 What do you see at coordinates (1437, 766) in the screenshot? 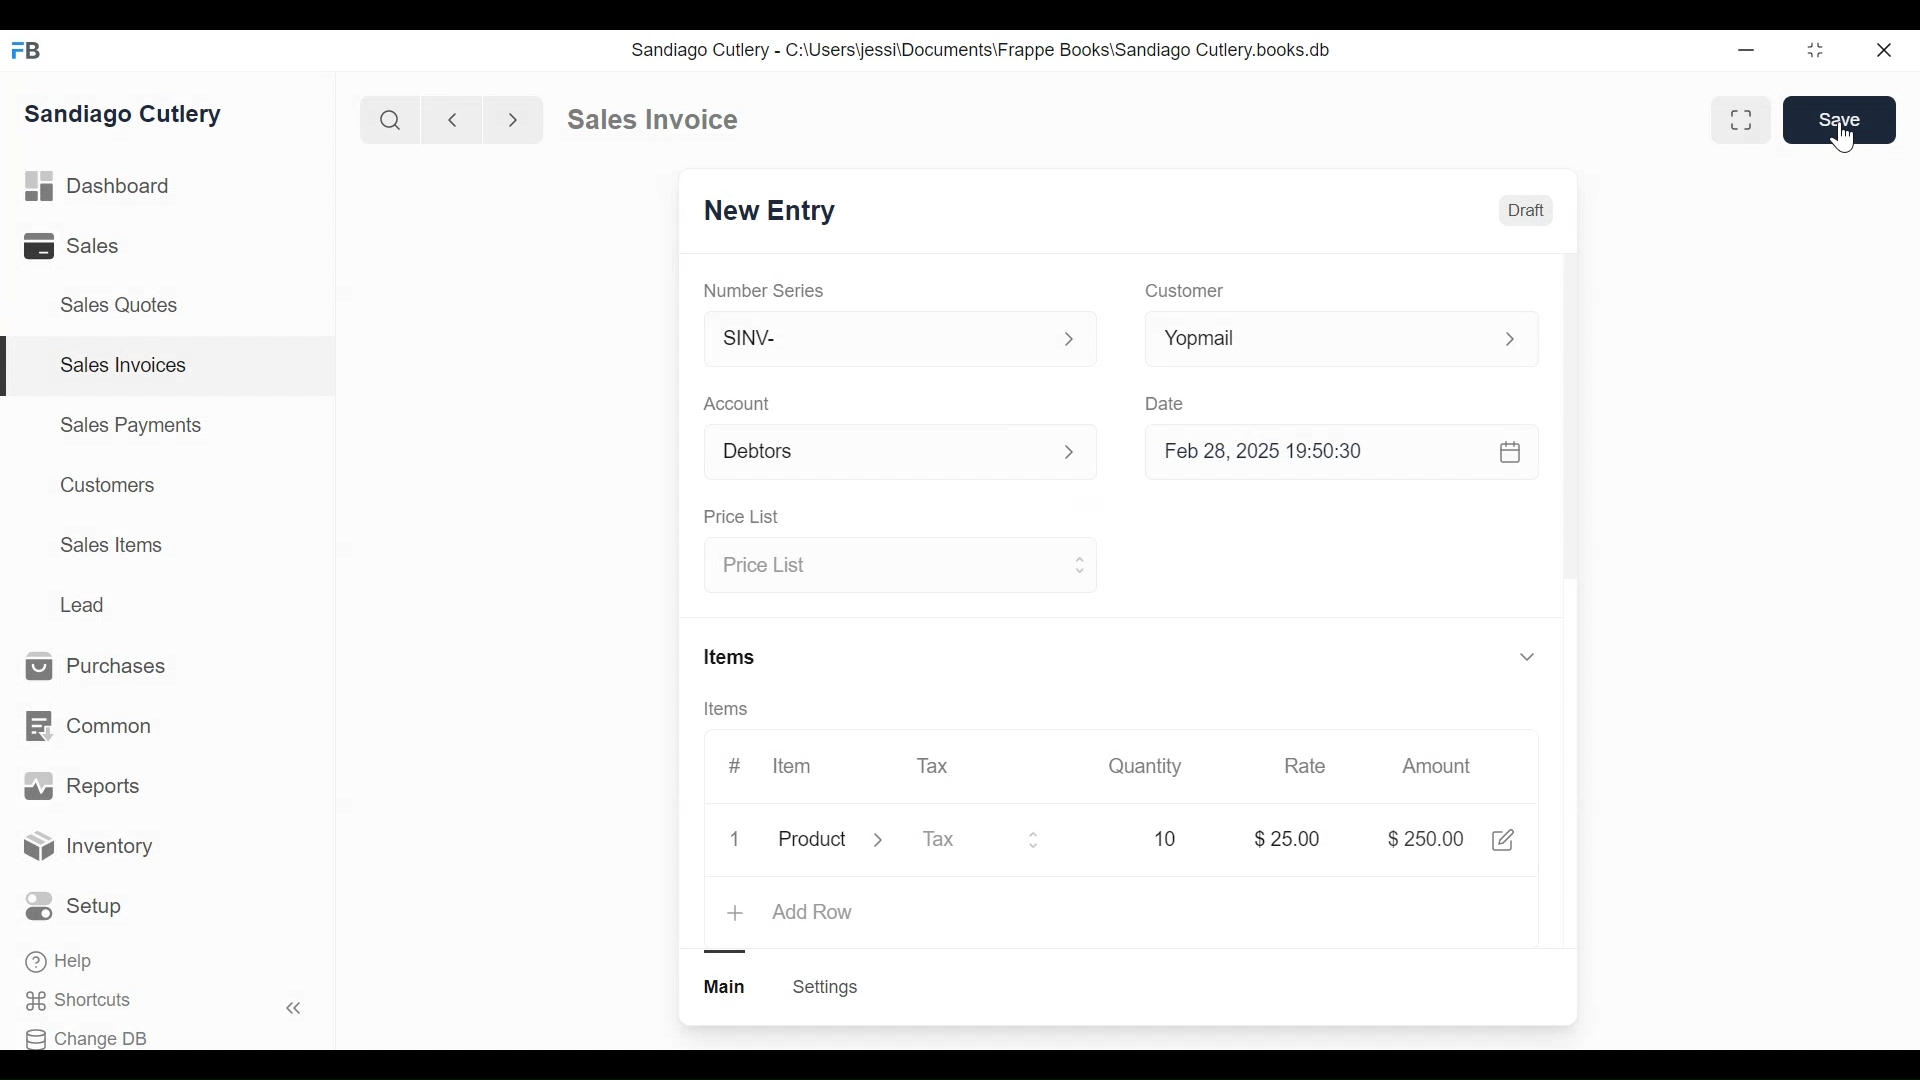
I see `Amount` at bounding box center [1437, 766].